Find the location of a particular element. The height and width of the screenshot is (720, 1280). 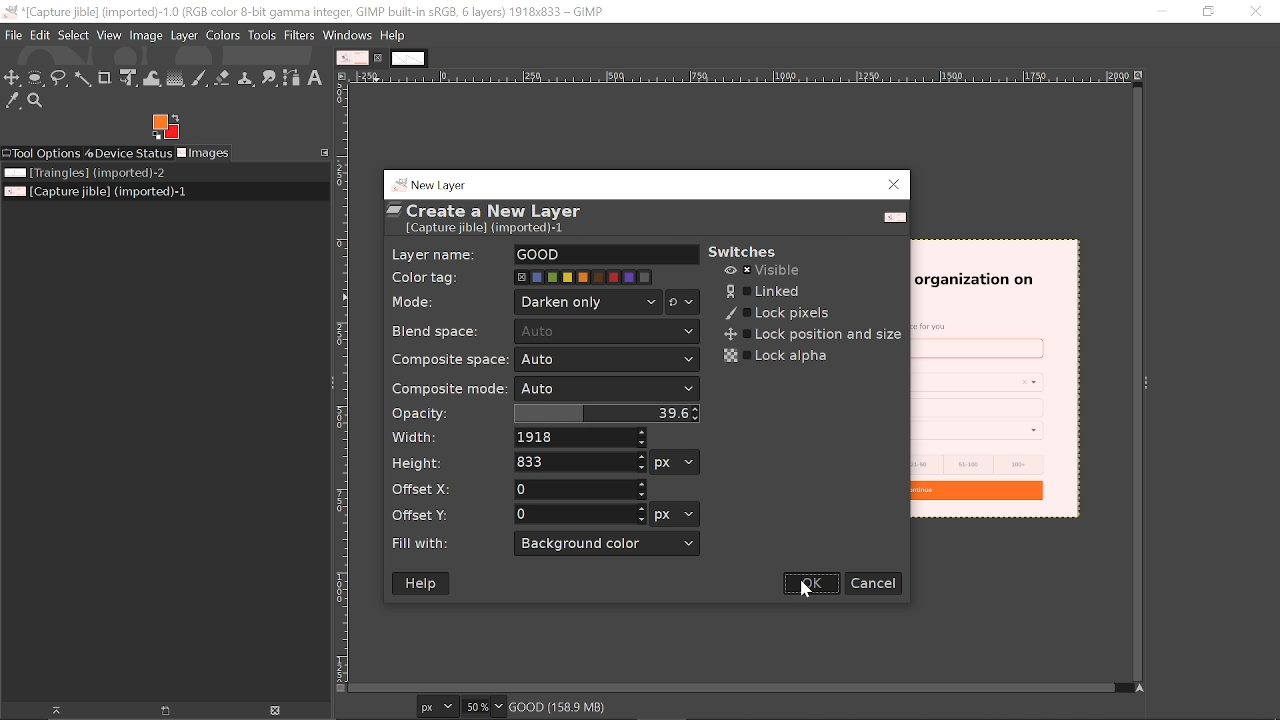

Colors is located at coordinates (224, 36).